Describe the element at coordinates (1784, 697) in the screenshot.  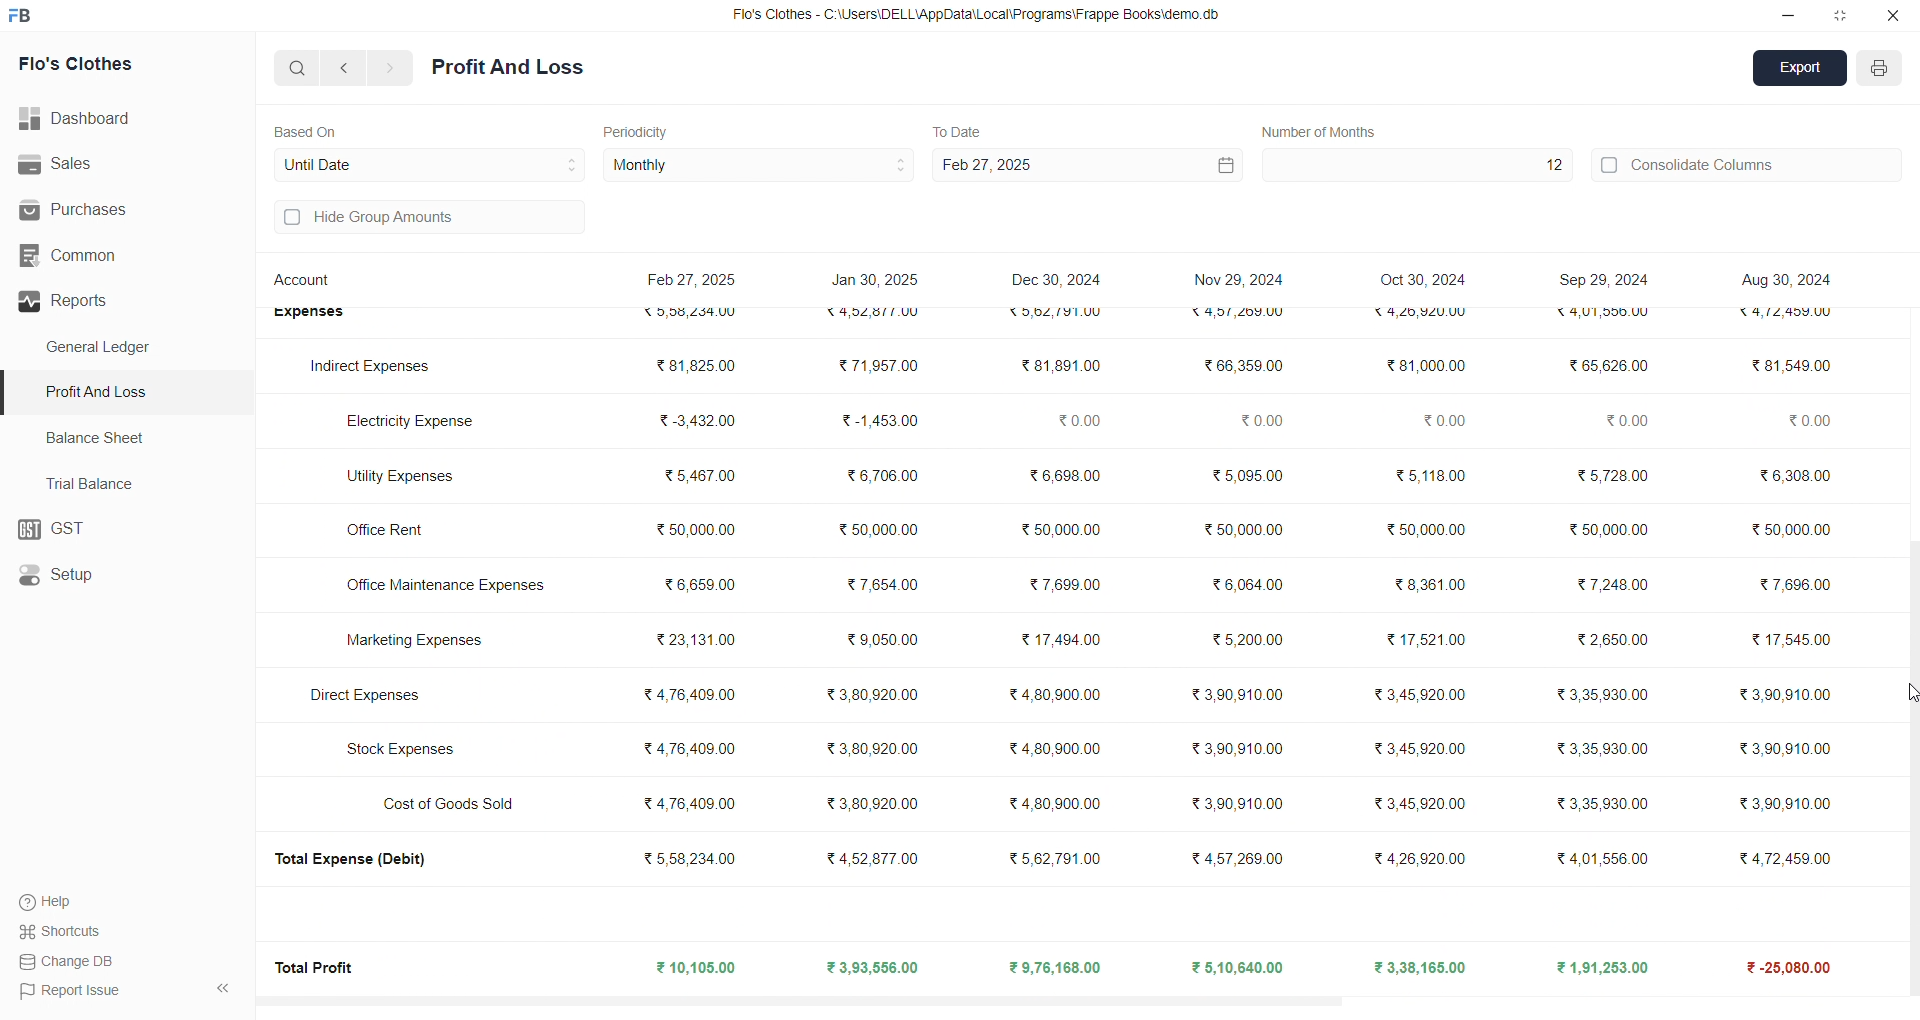
I see `₹3,90,910.00` at that location.